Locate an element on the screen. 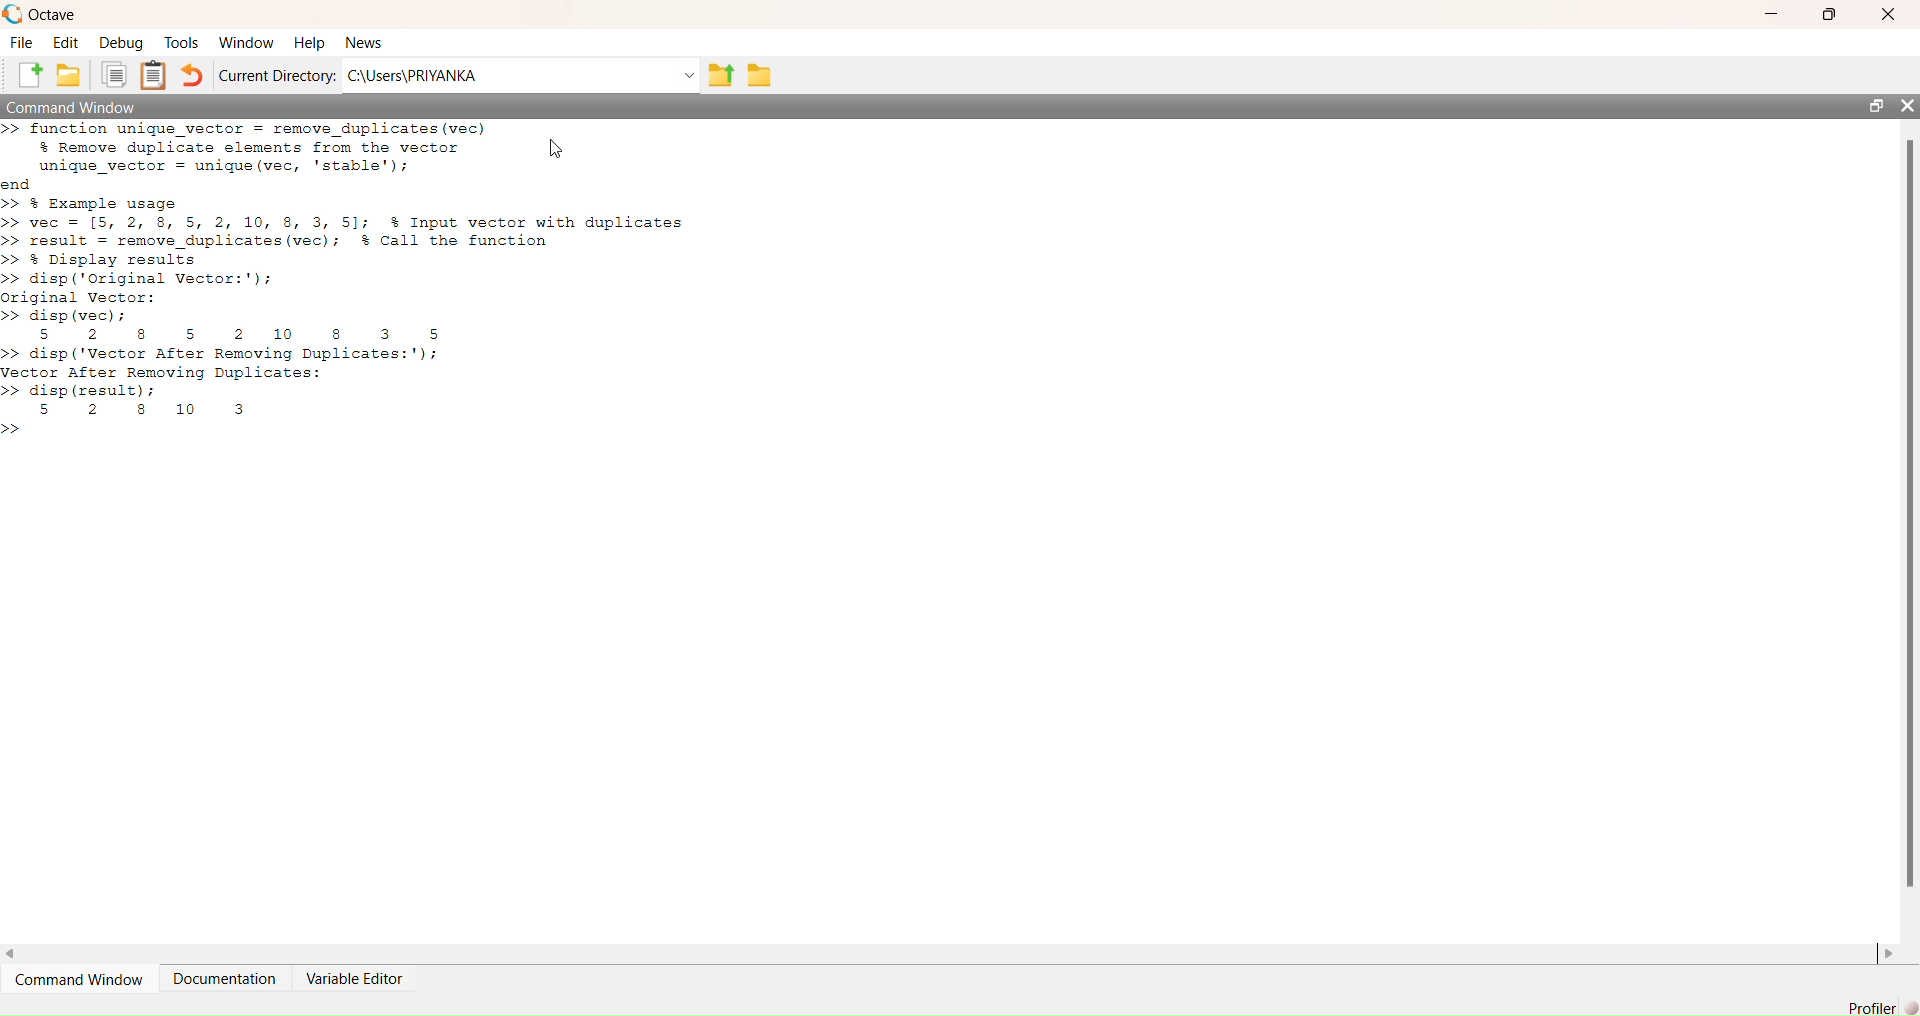  maximise is located at coordinates (1829, 15).